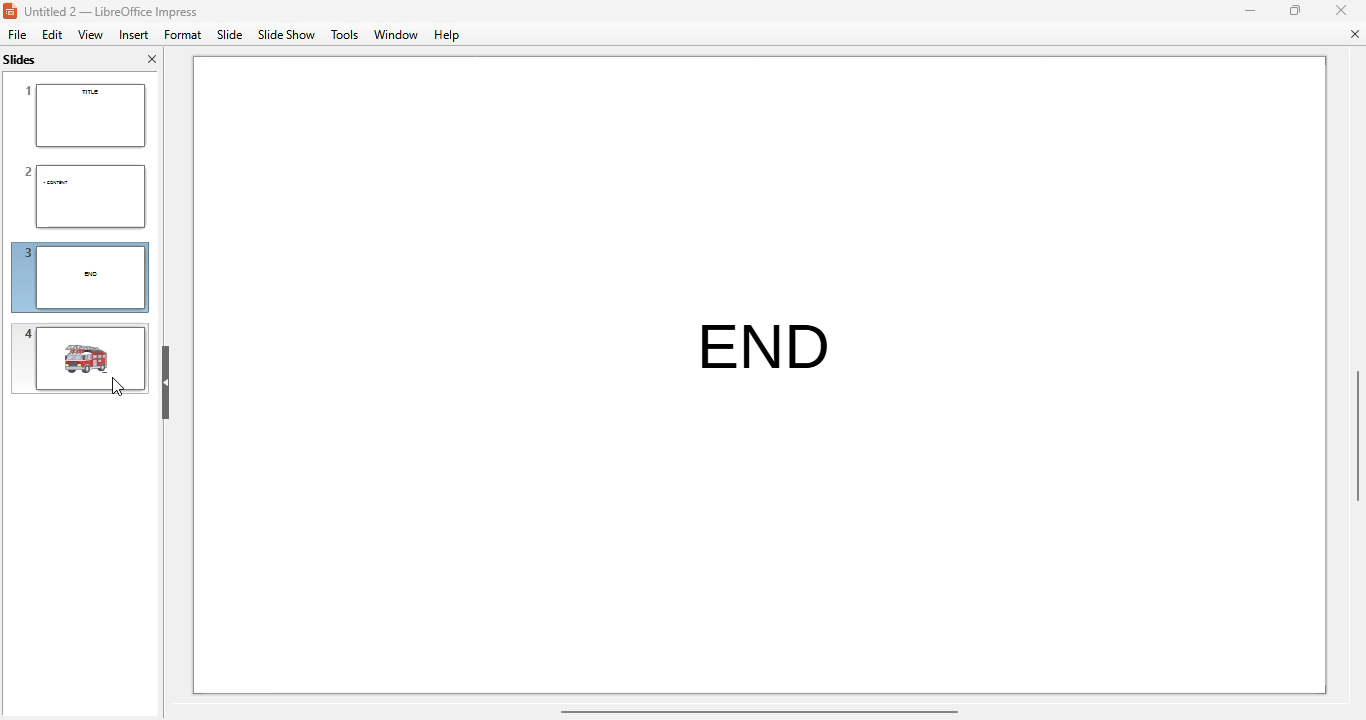 The image size is (1366, 720). What do you see at coordinates (110, 12) in the screenshot?
I see `title` at bounding box center [110, 12].